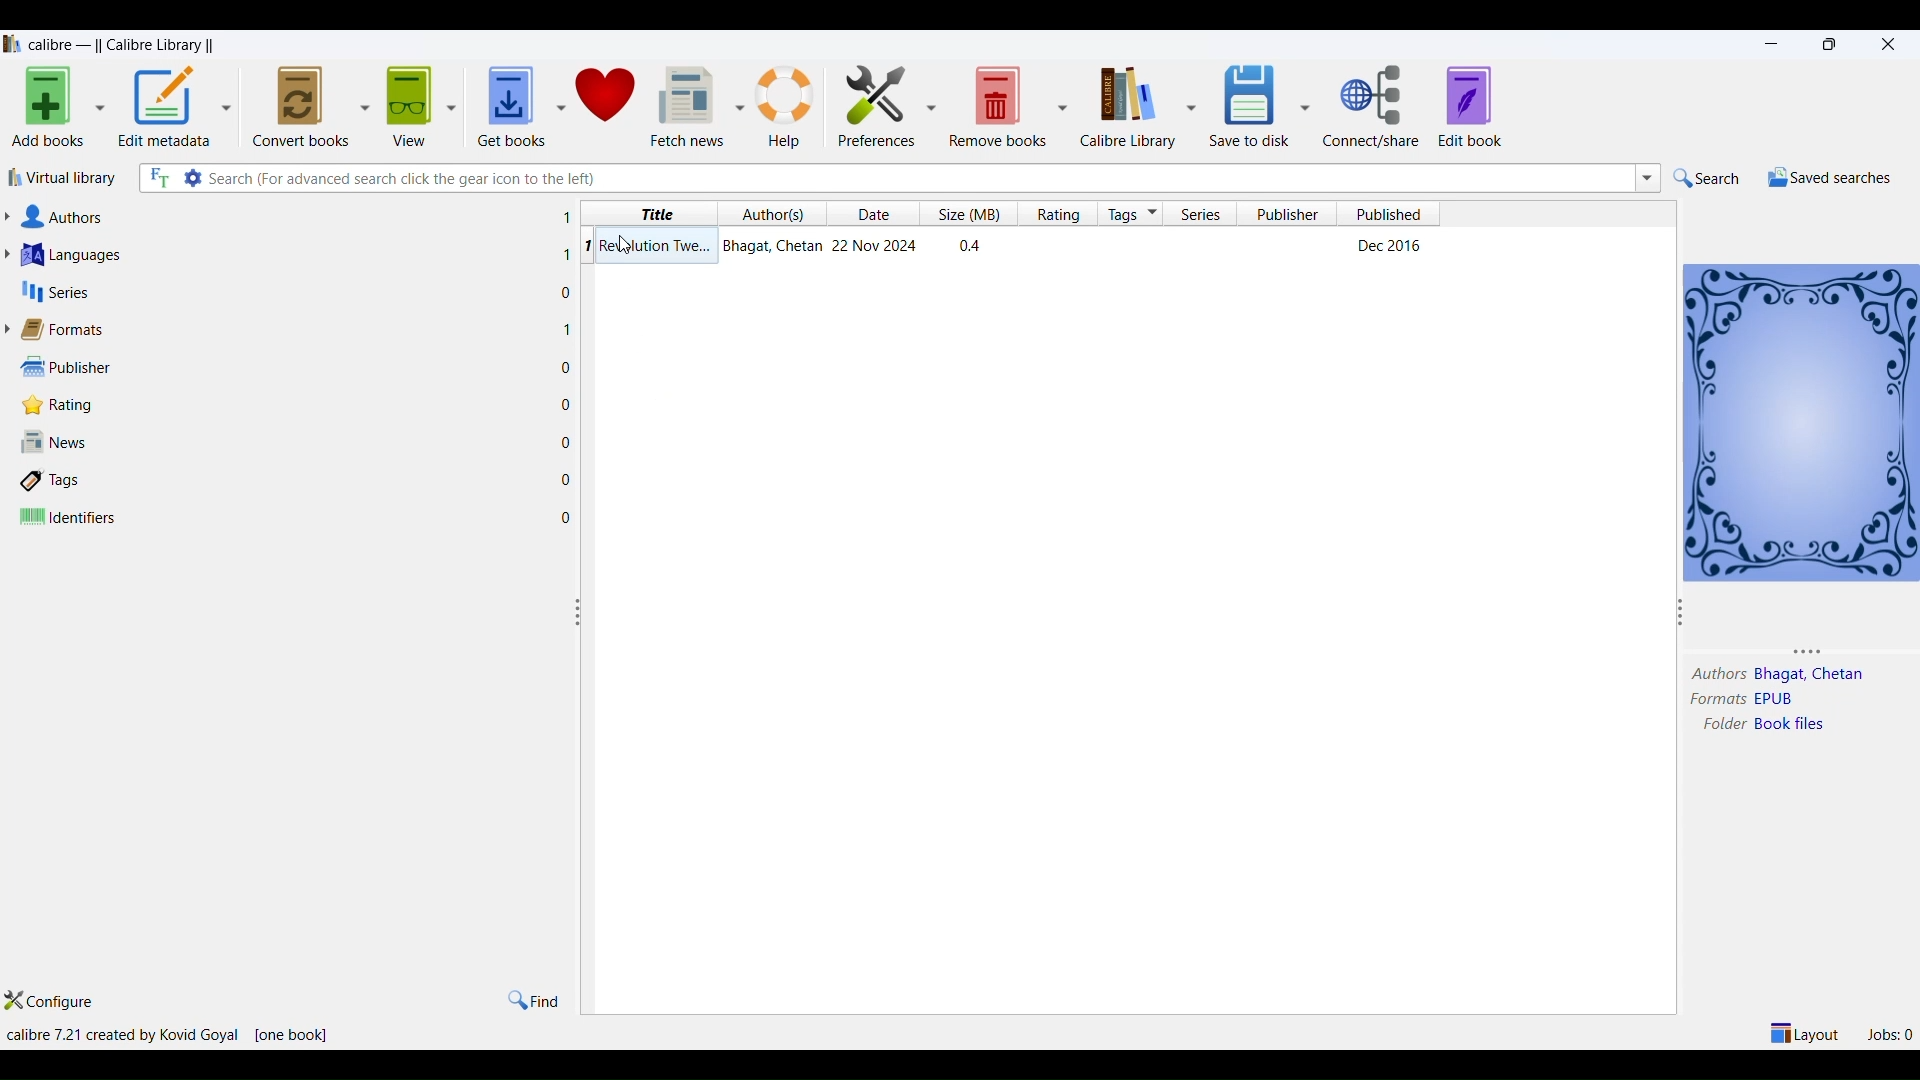  Describe the element at coordinates (1793, 653) in the screenshot. I see `resize` at that location.